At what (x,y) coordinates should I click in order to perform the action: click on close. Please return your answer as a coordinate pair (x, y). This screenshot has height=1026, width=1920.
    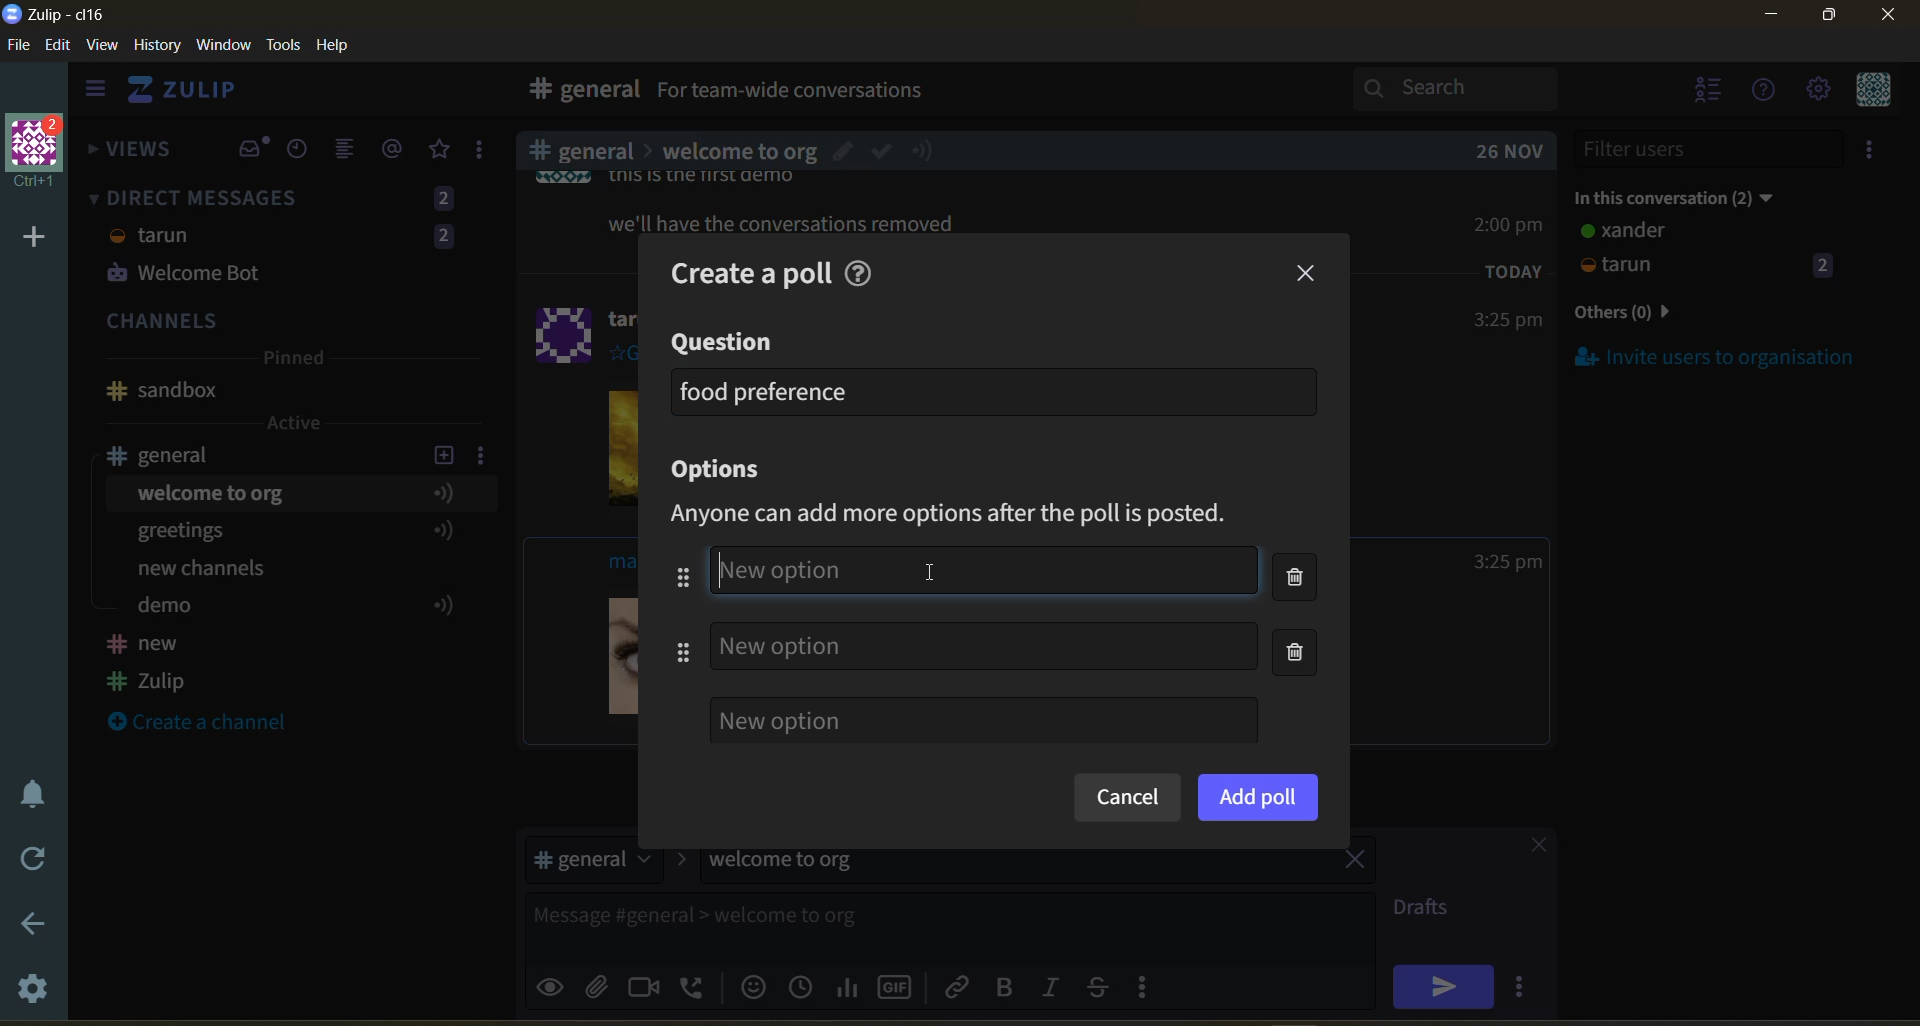
    Looking at the image, I should click on (1529, 848).